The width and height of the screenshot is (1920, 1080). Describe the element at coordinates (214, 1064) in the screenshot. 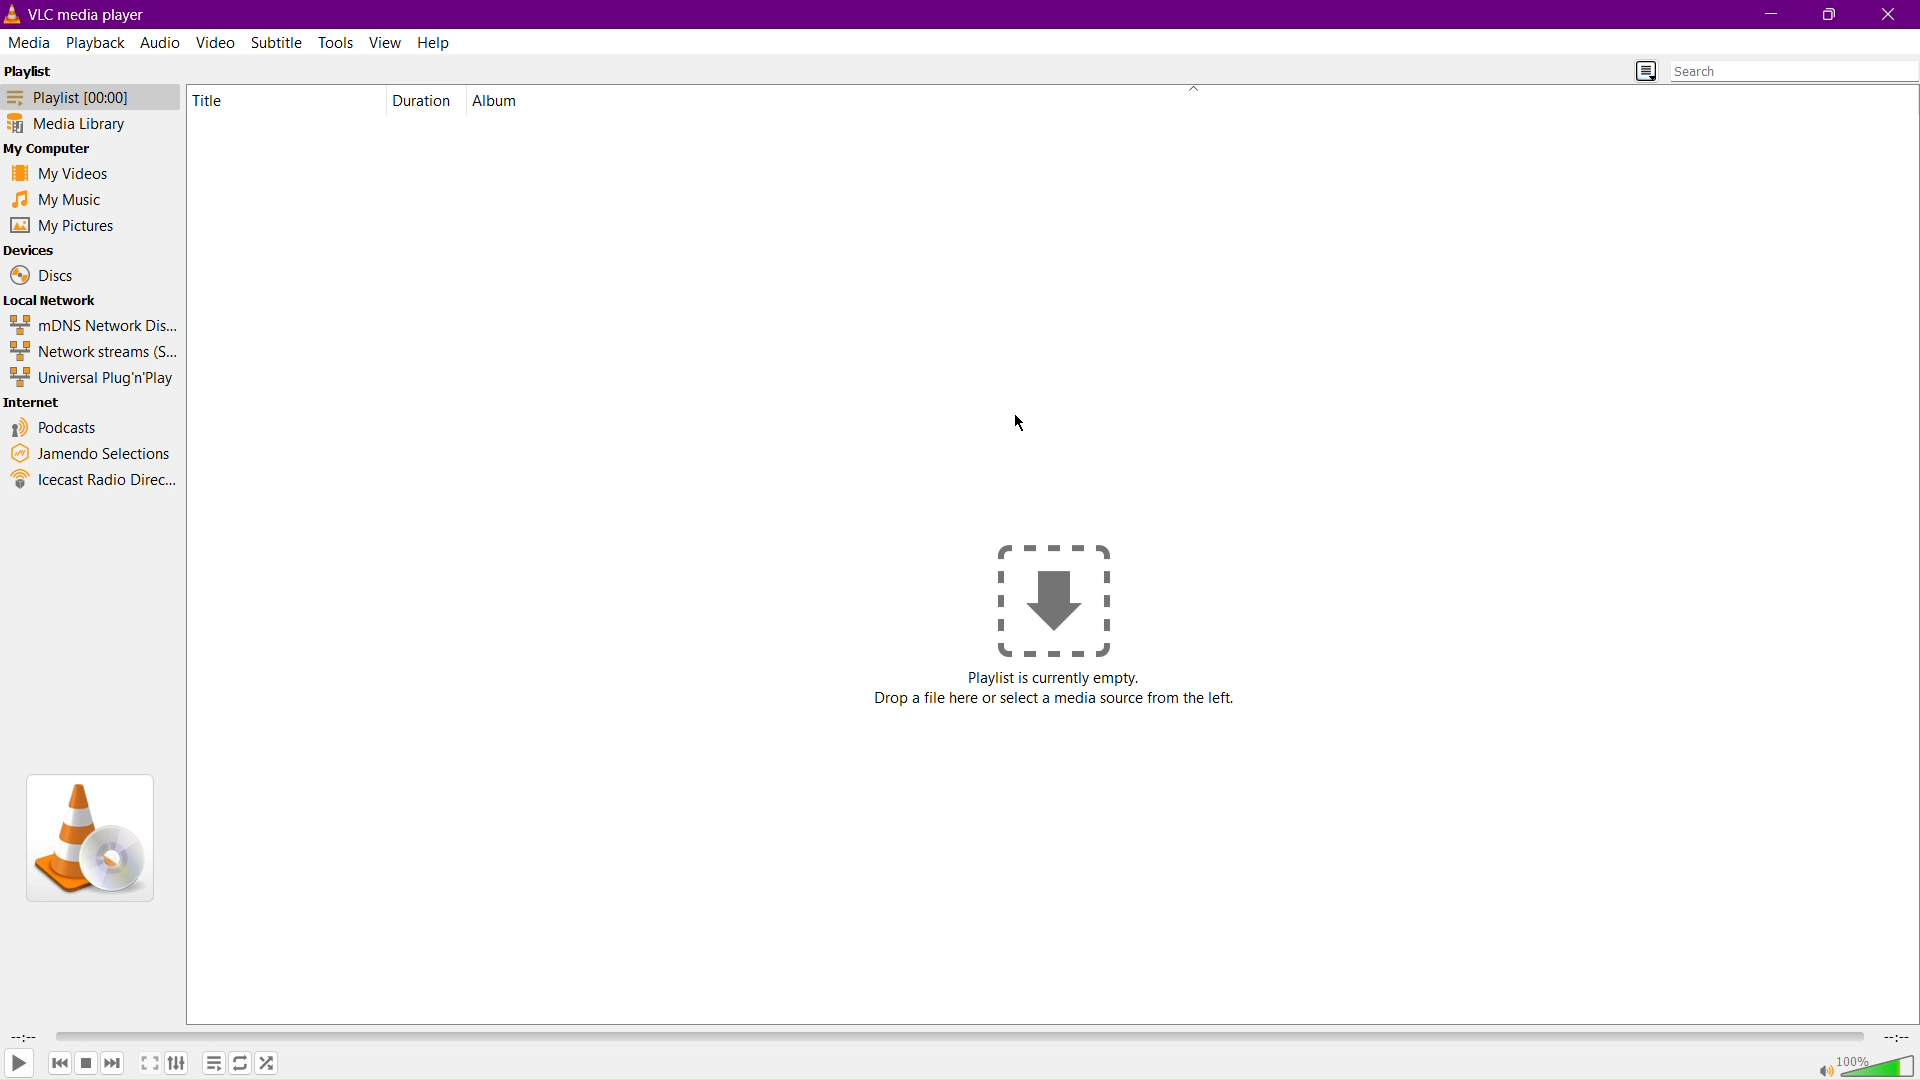

I see `Playlist` at that location.